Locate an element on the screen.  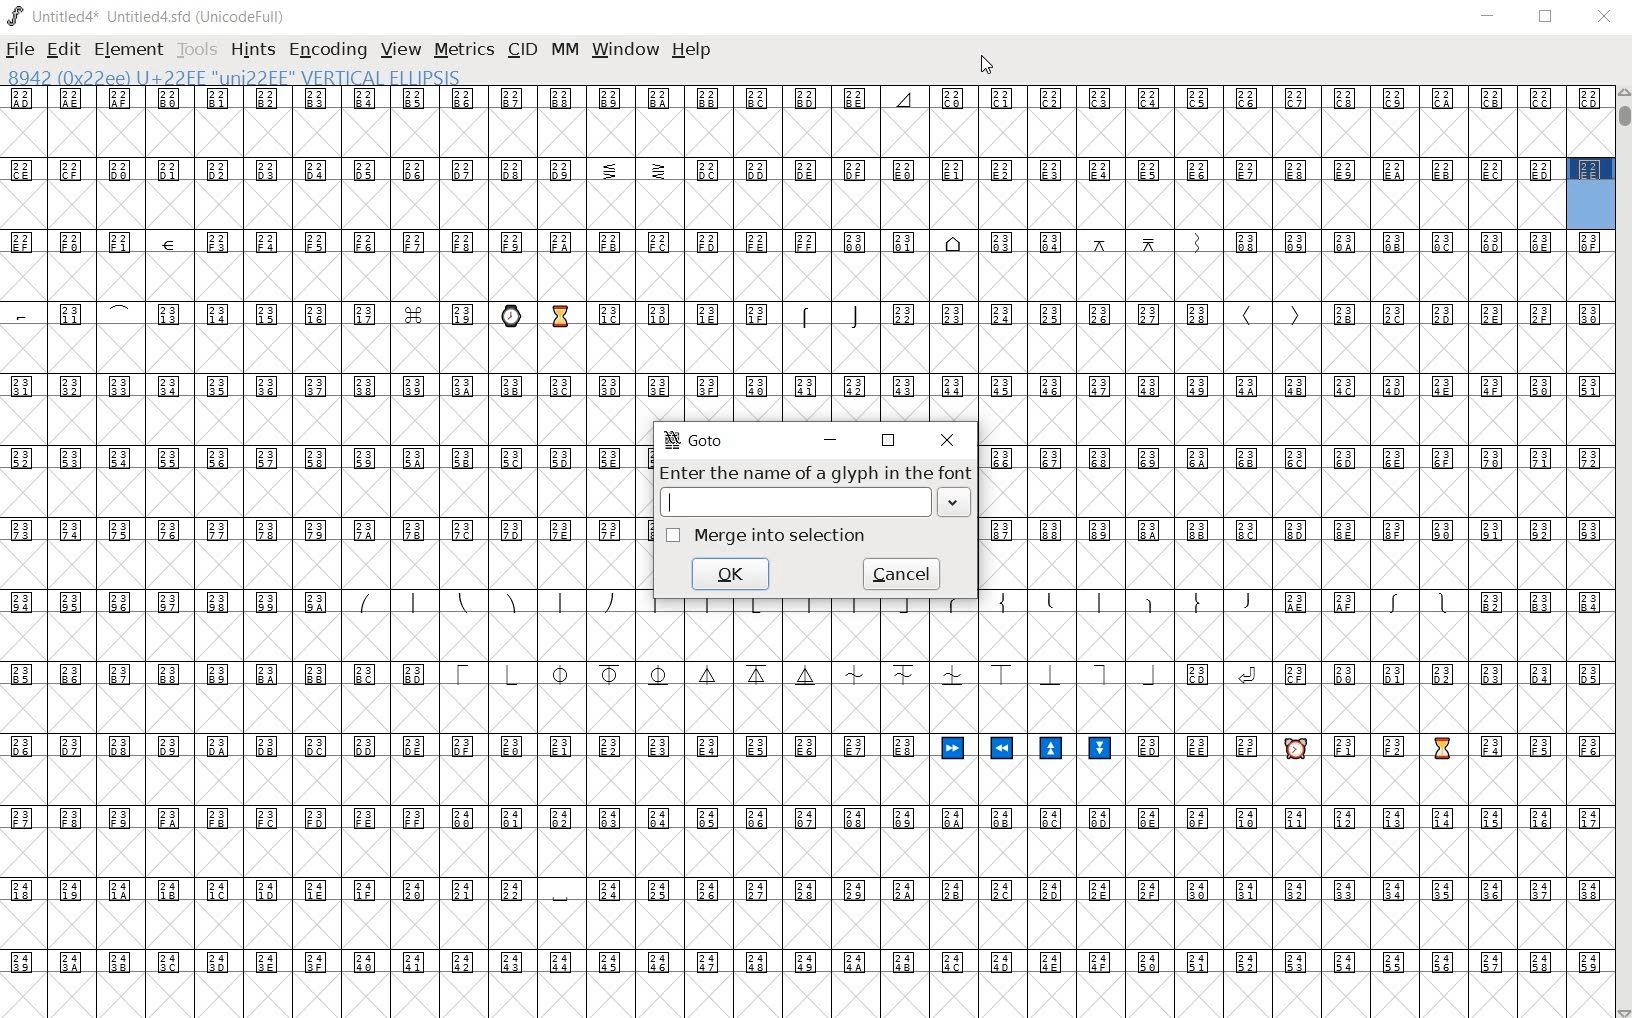
CLOSE is located at coordinates (1604, 17).